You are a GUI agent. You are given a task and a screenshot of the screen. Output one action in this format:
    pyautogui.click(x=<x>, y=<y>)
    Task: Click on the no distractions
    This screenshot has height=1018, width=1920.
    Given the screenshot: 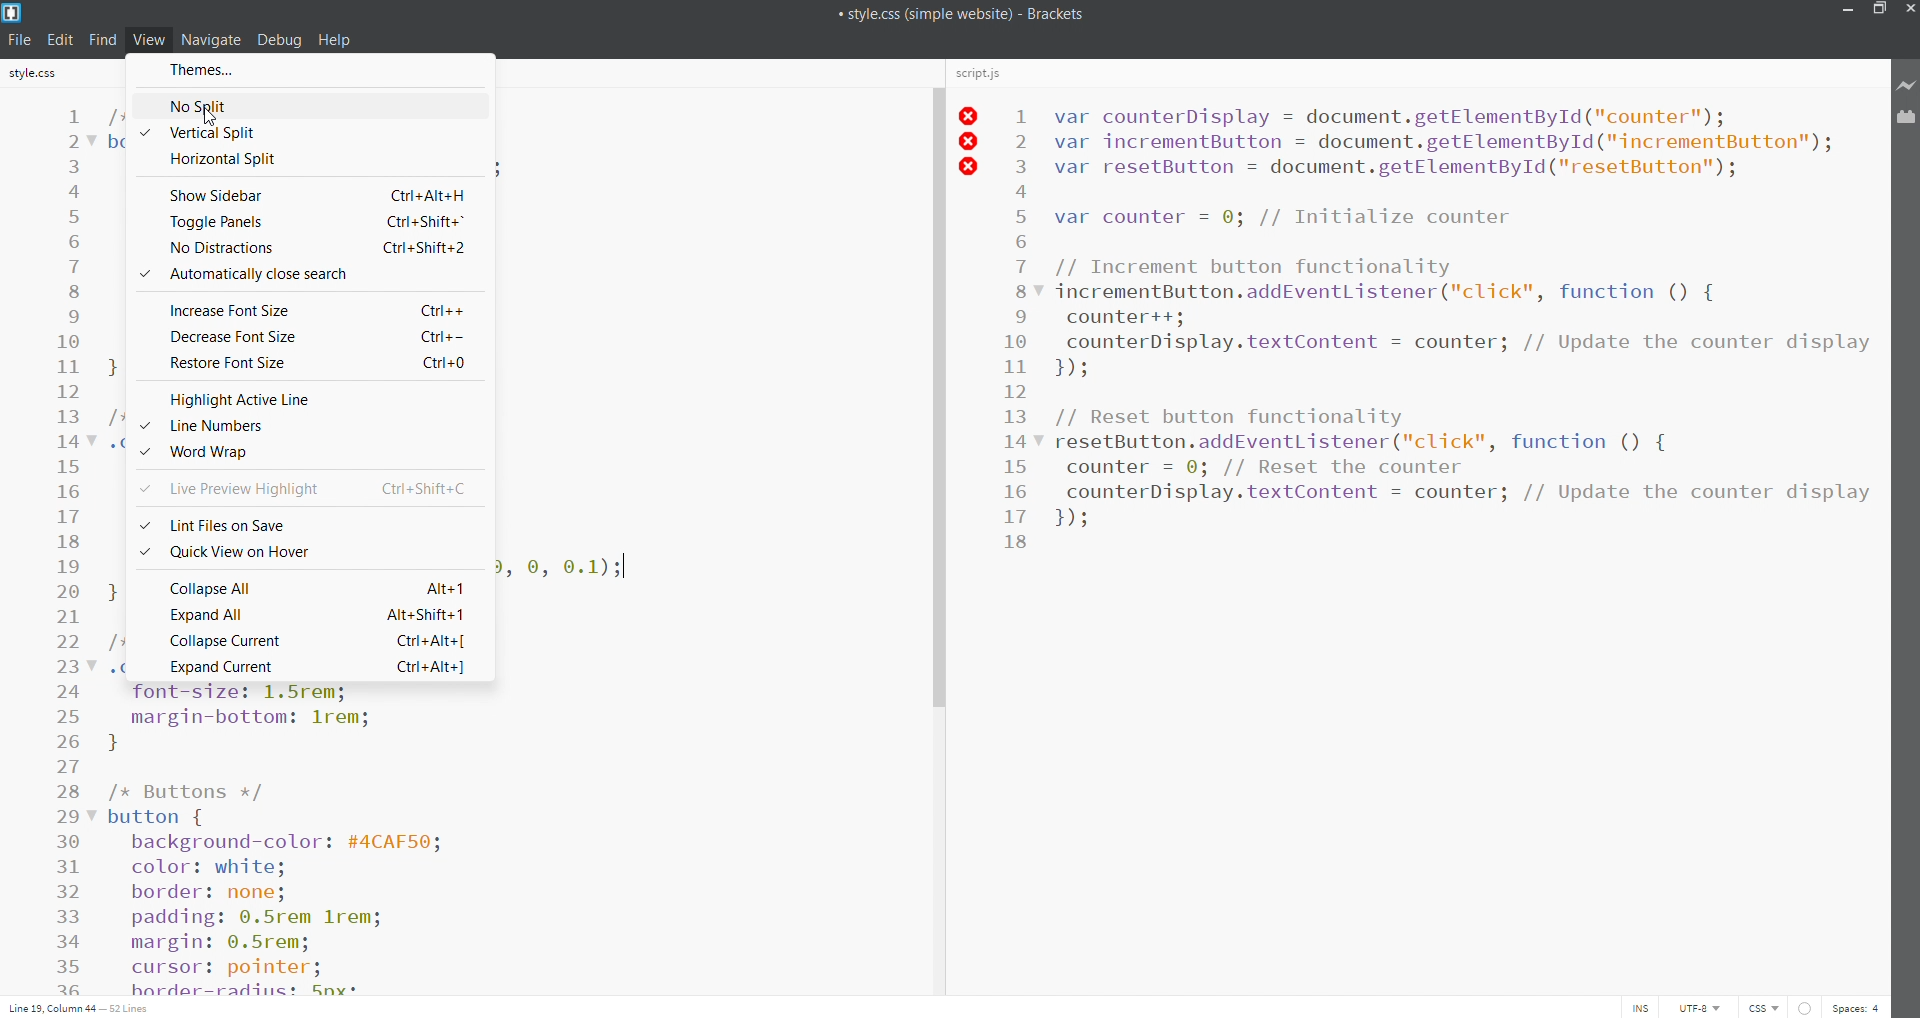 What is the action you would take?
    pyautogui.click(x=302, y=247)
    